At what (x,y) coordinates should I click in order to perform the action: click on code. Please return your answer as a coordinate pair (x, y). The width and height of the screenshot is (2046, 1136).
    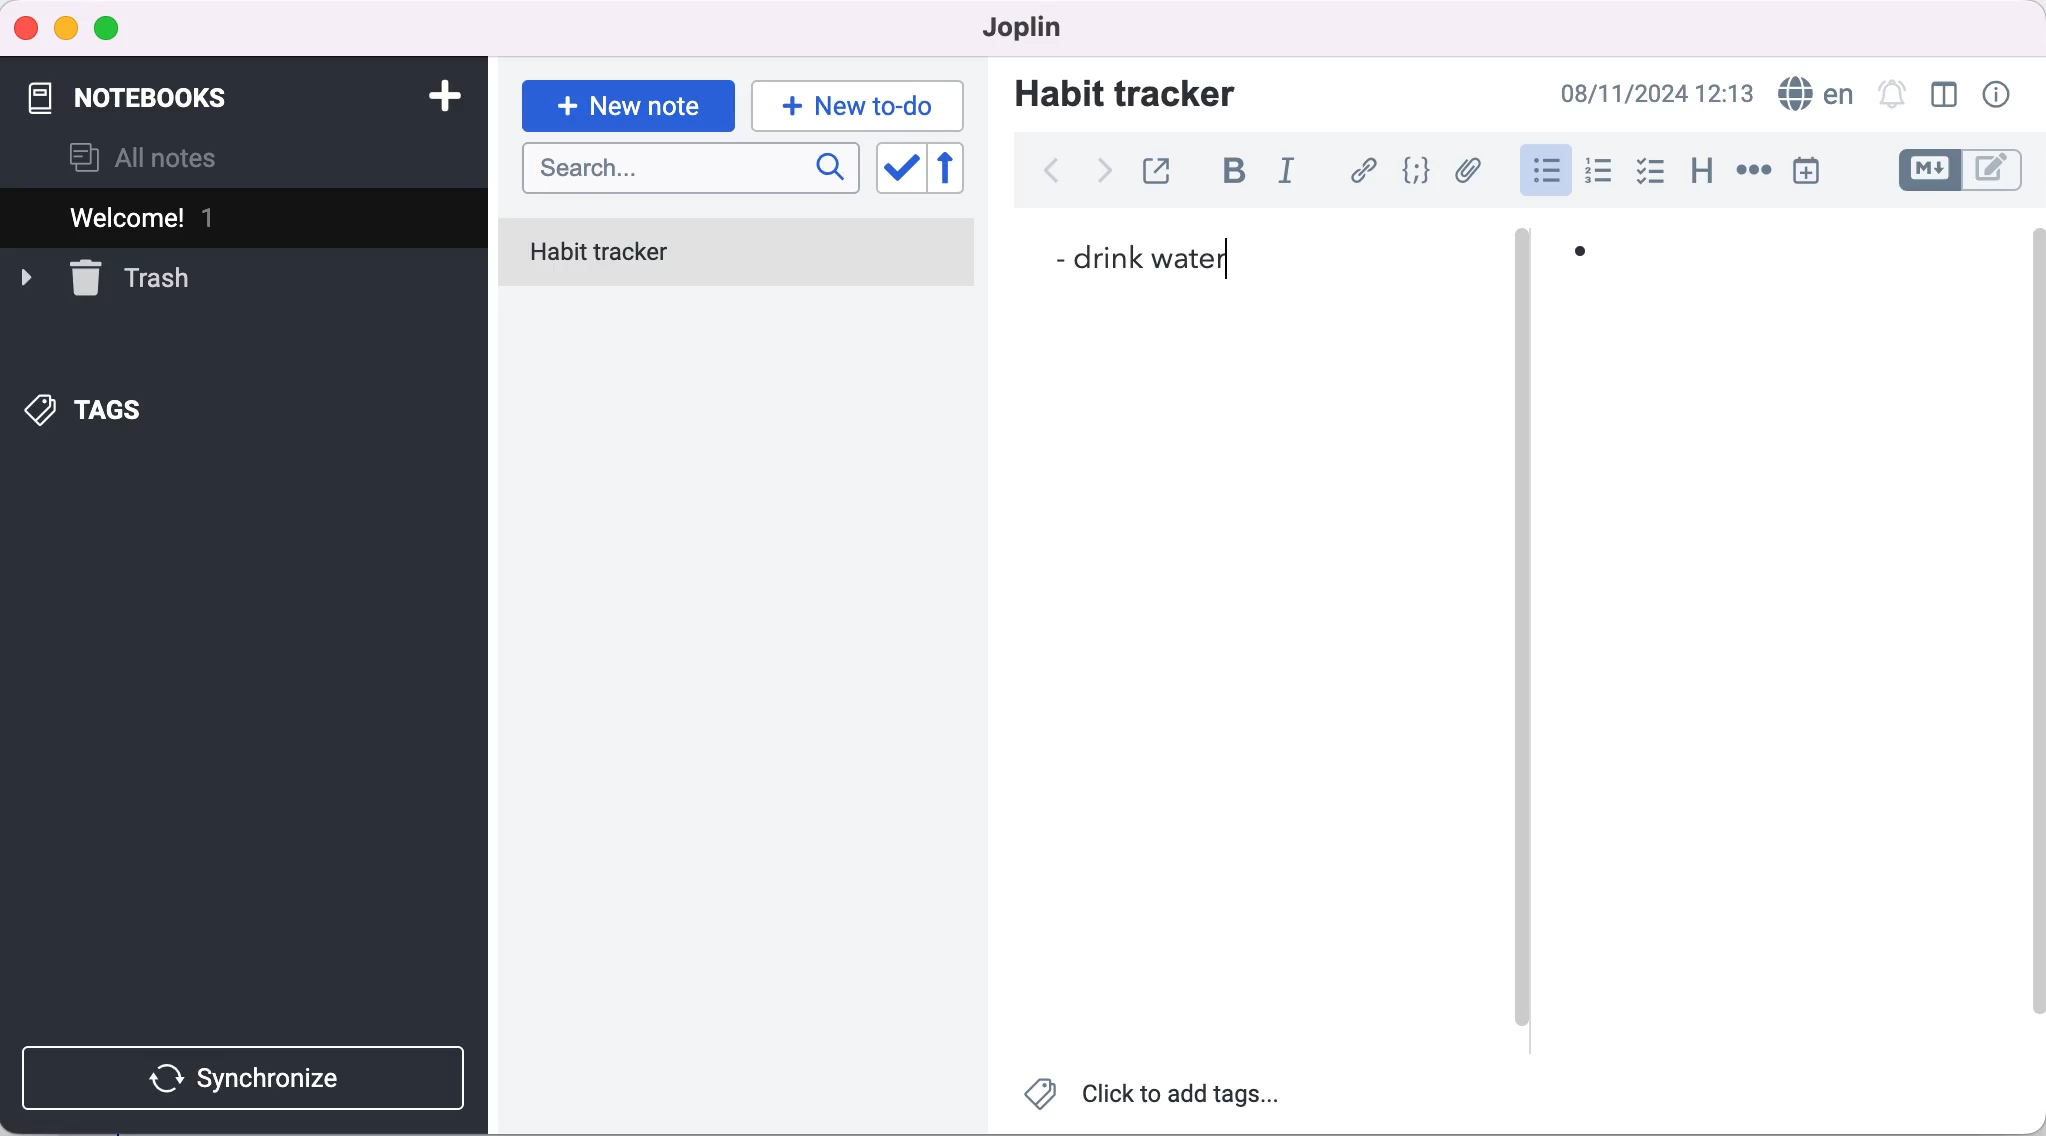
    Looking at the image, I should click on (1419, 171).